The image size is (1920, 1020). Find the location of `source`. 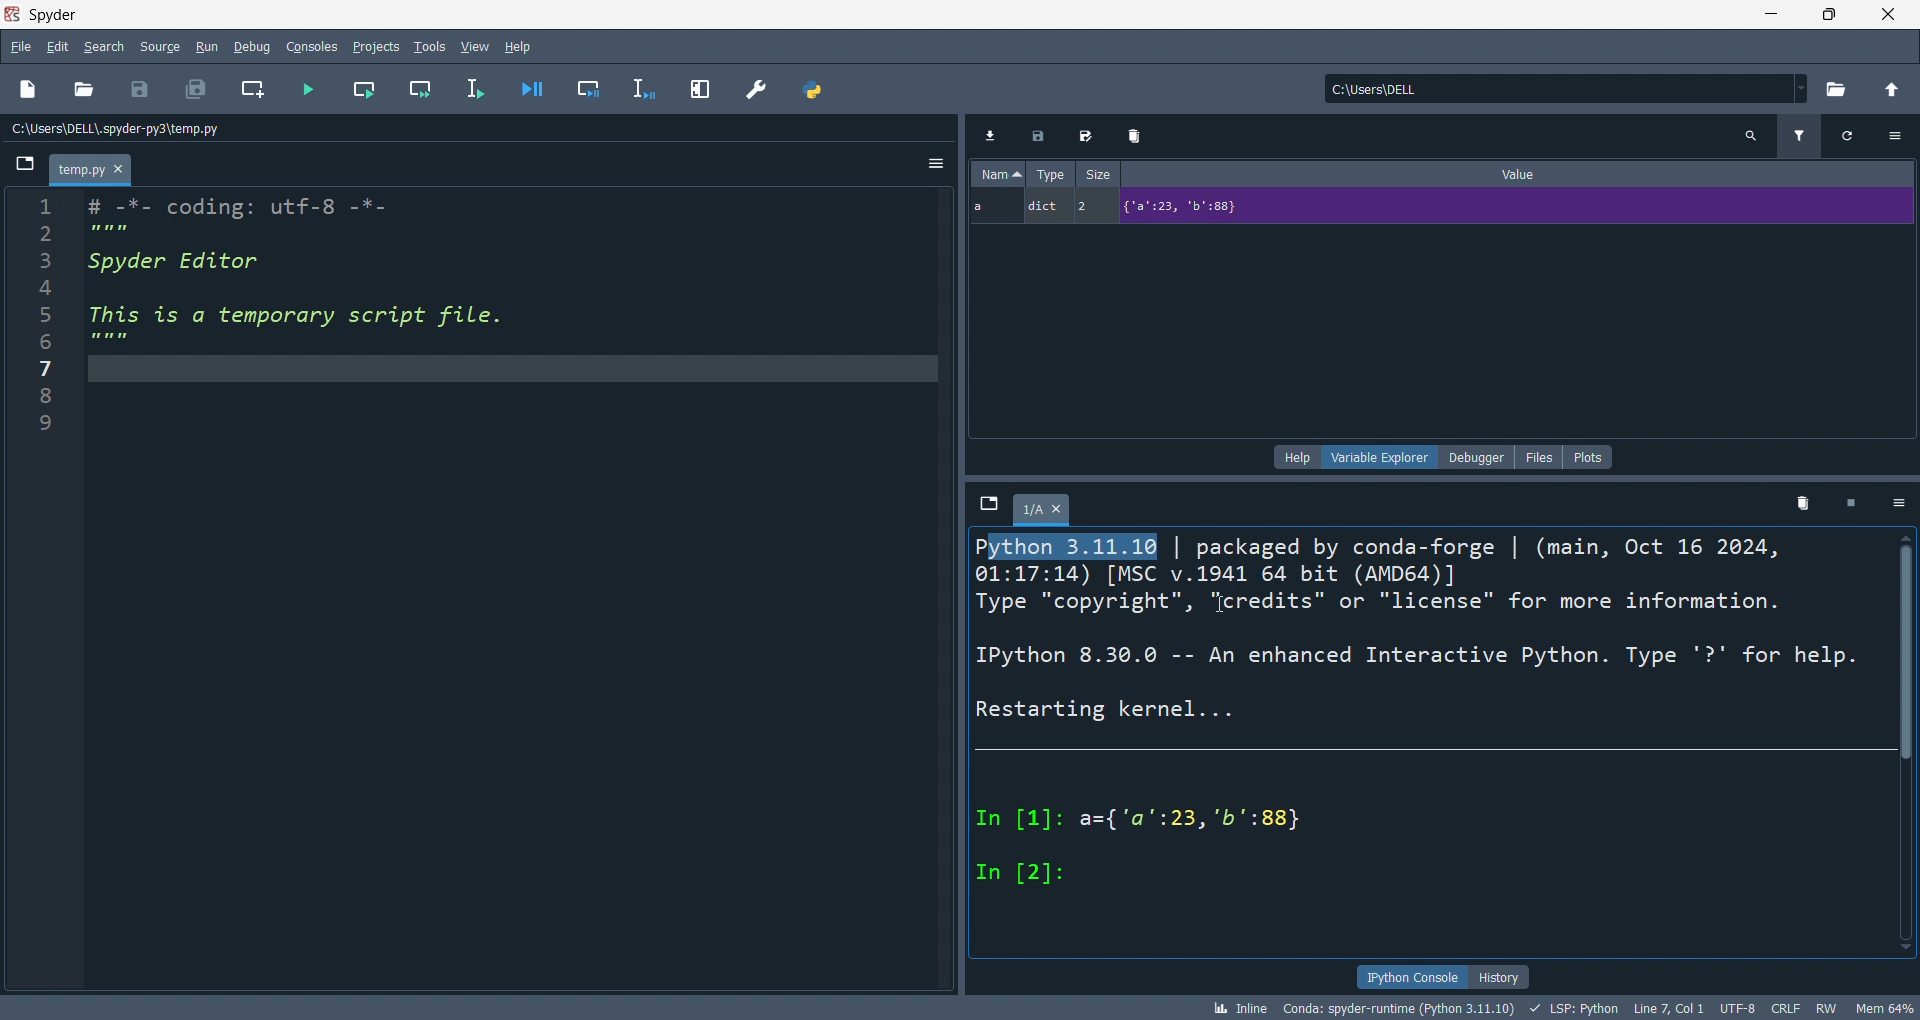

source is located at coordinates (156, 49).